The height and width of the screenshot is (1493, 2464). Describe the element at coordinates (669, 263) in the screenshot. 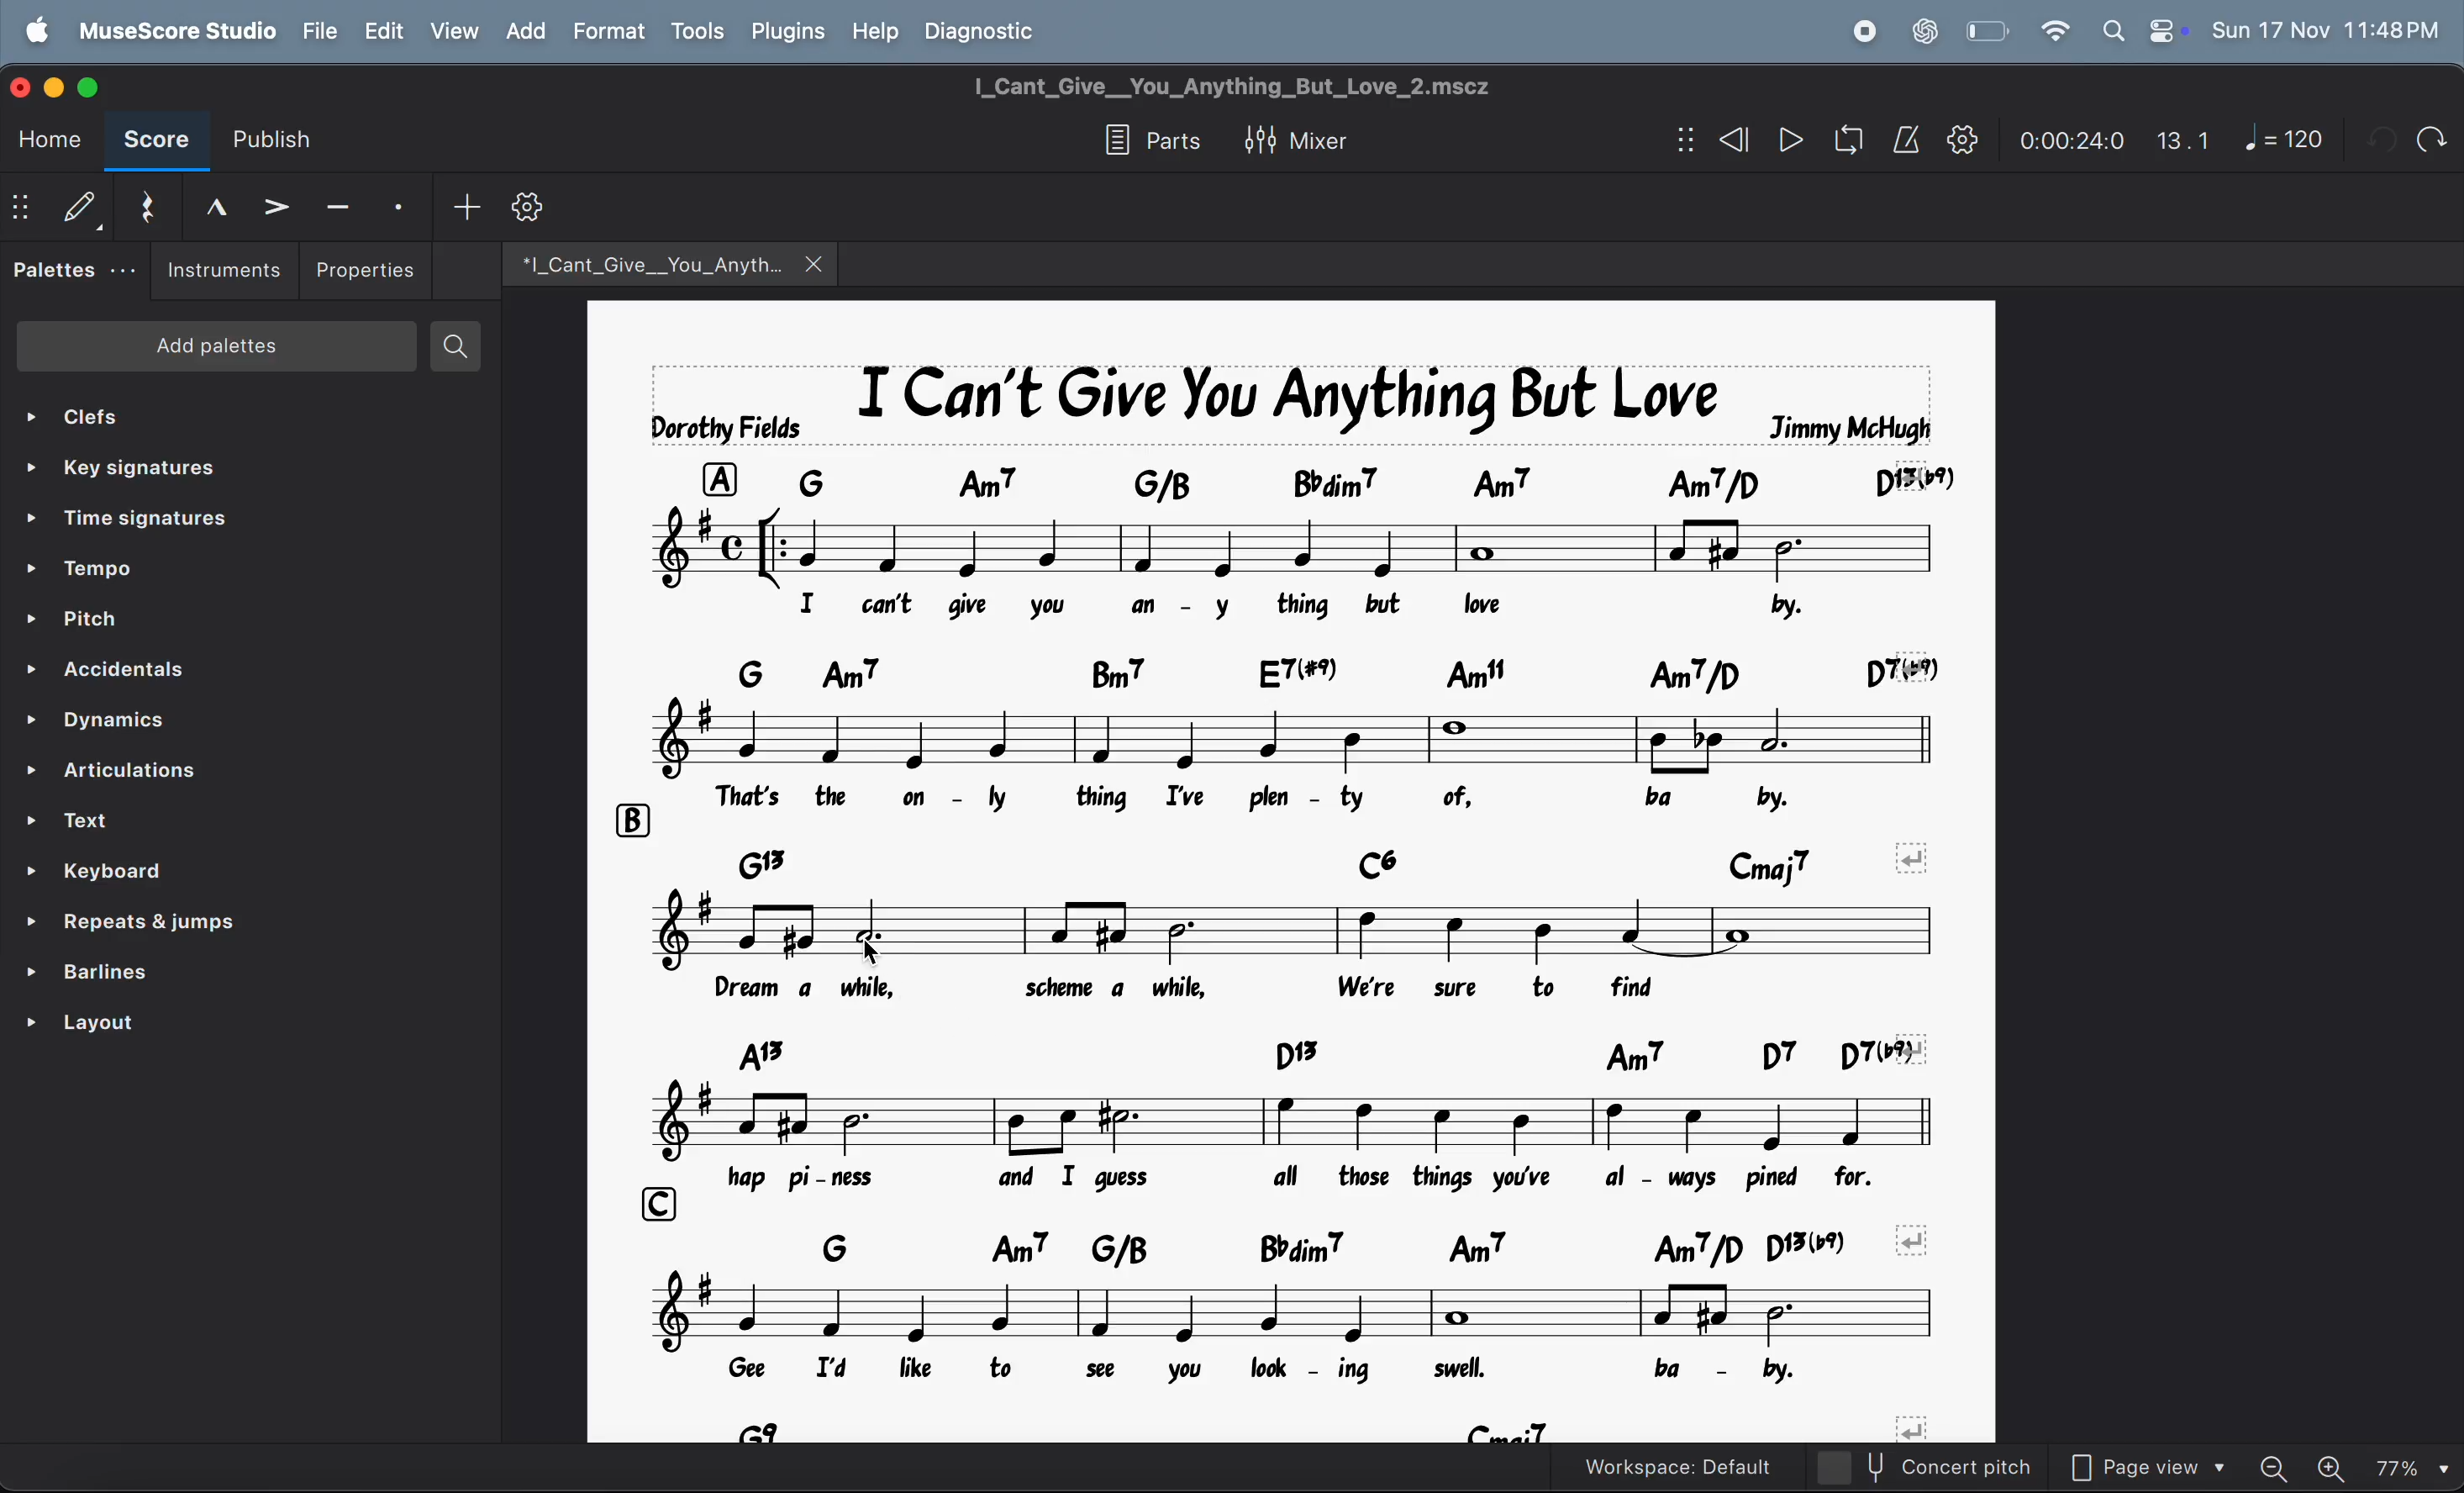

I see `music files` at that location.